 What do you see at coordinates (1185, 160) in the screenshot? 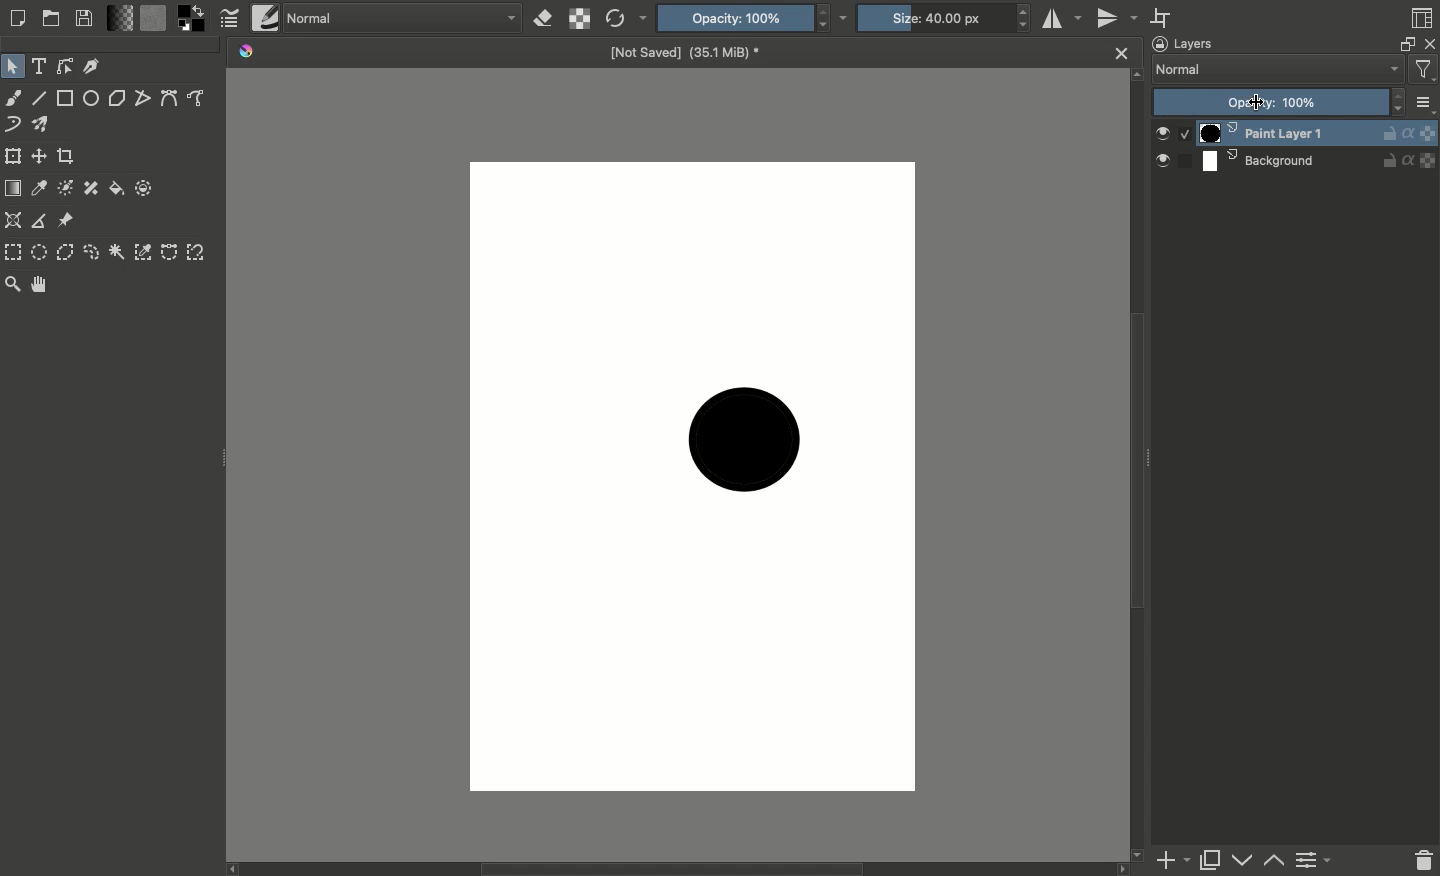
I see `select slot` at bounding box center [1185, 160].